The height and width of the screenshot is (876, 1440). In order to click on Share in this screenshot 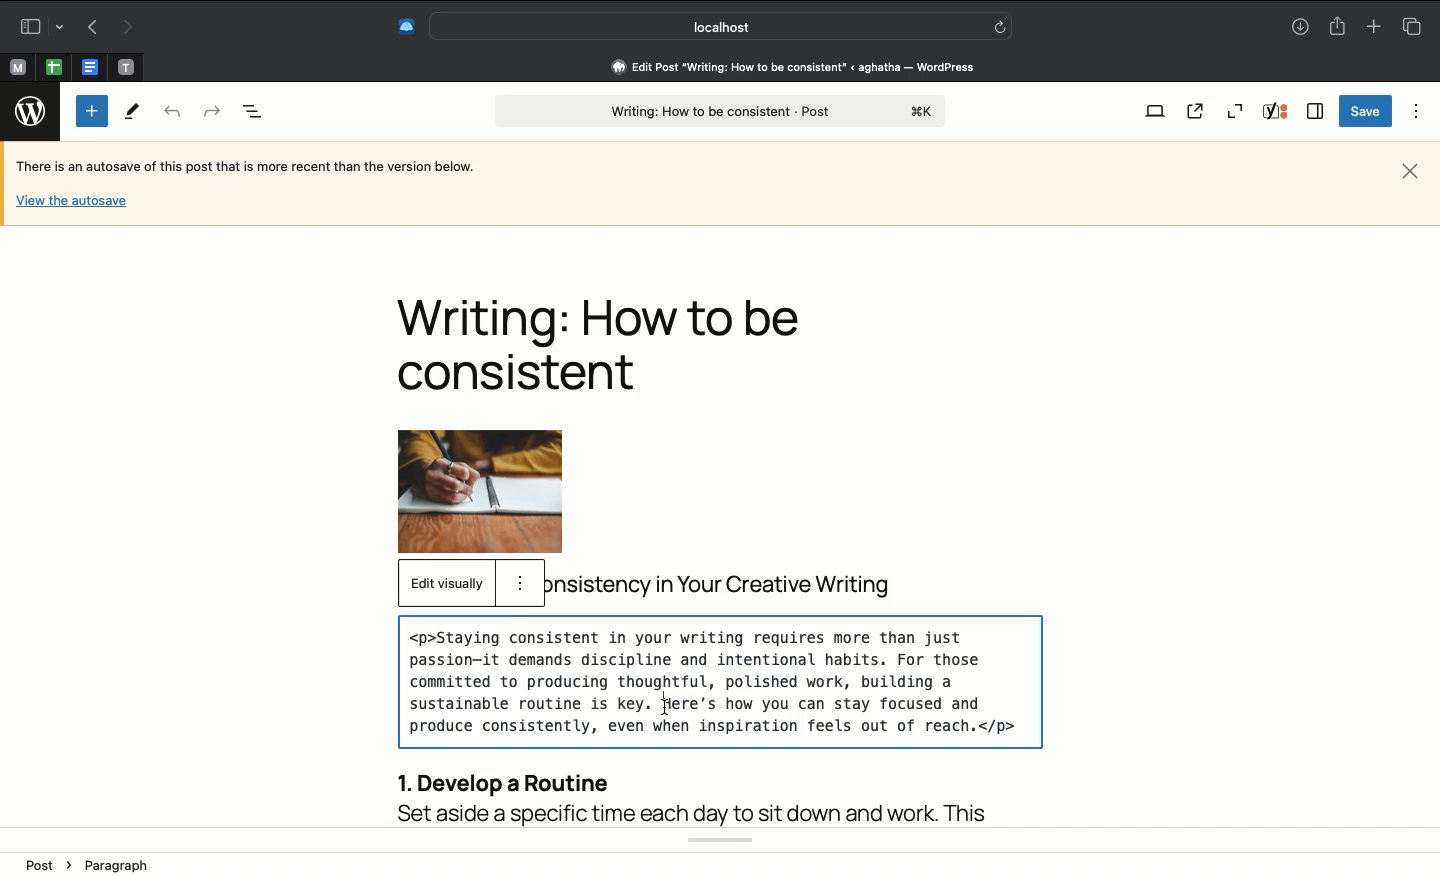, I will do `click(1340, 27)`.